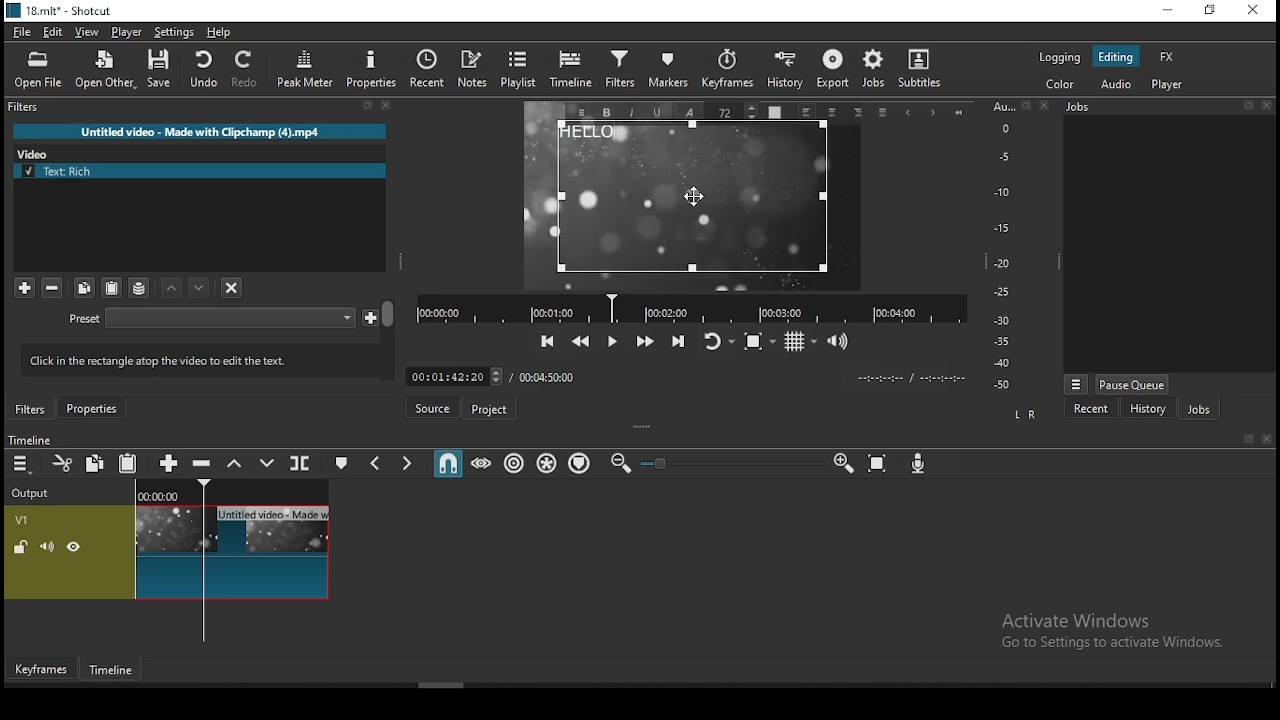 The height and width of the screenshot is (720, 1280). What do you see at coordinates (91, 408) in the screenshot?
I see `properties` at bounding box center [91, 408].